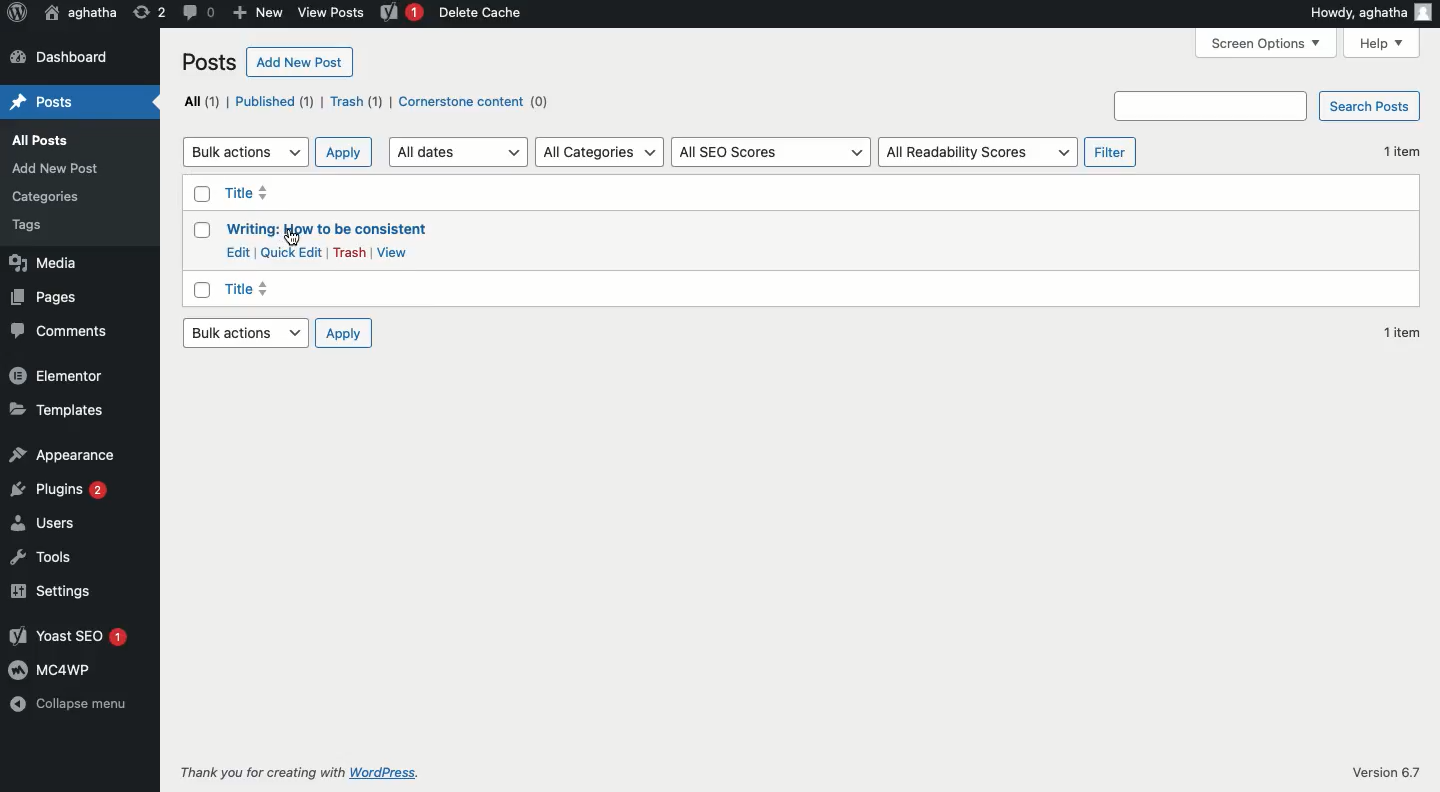  I want to click on Yoast SEO, so click(69, 637).